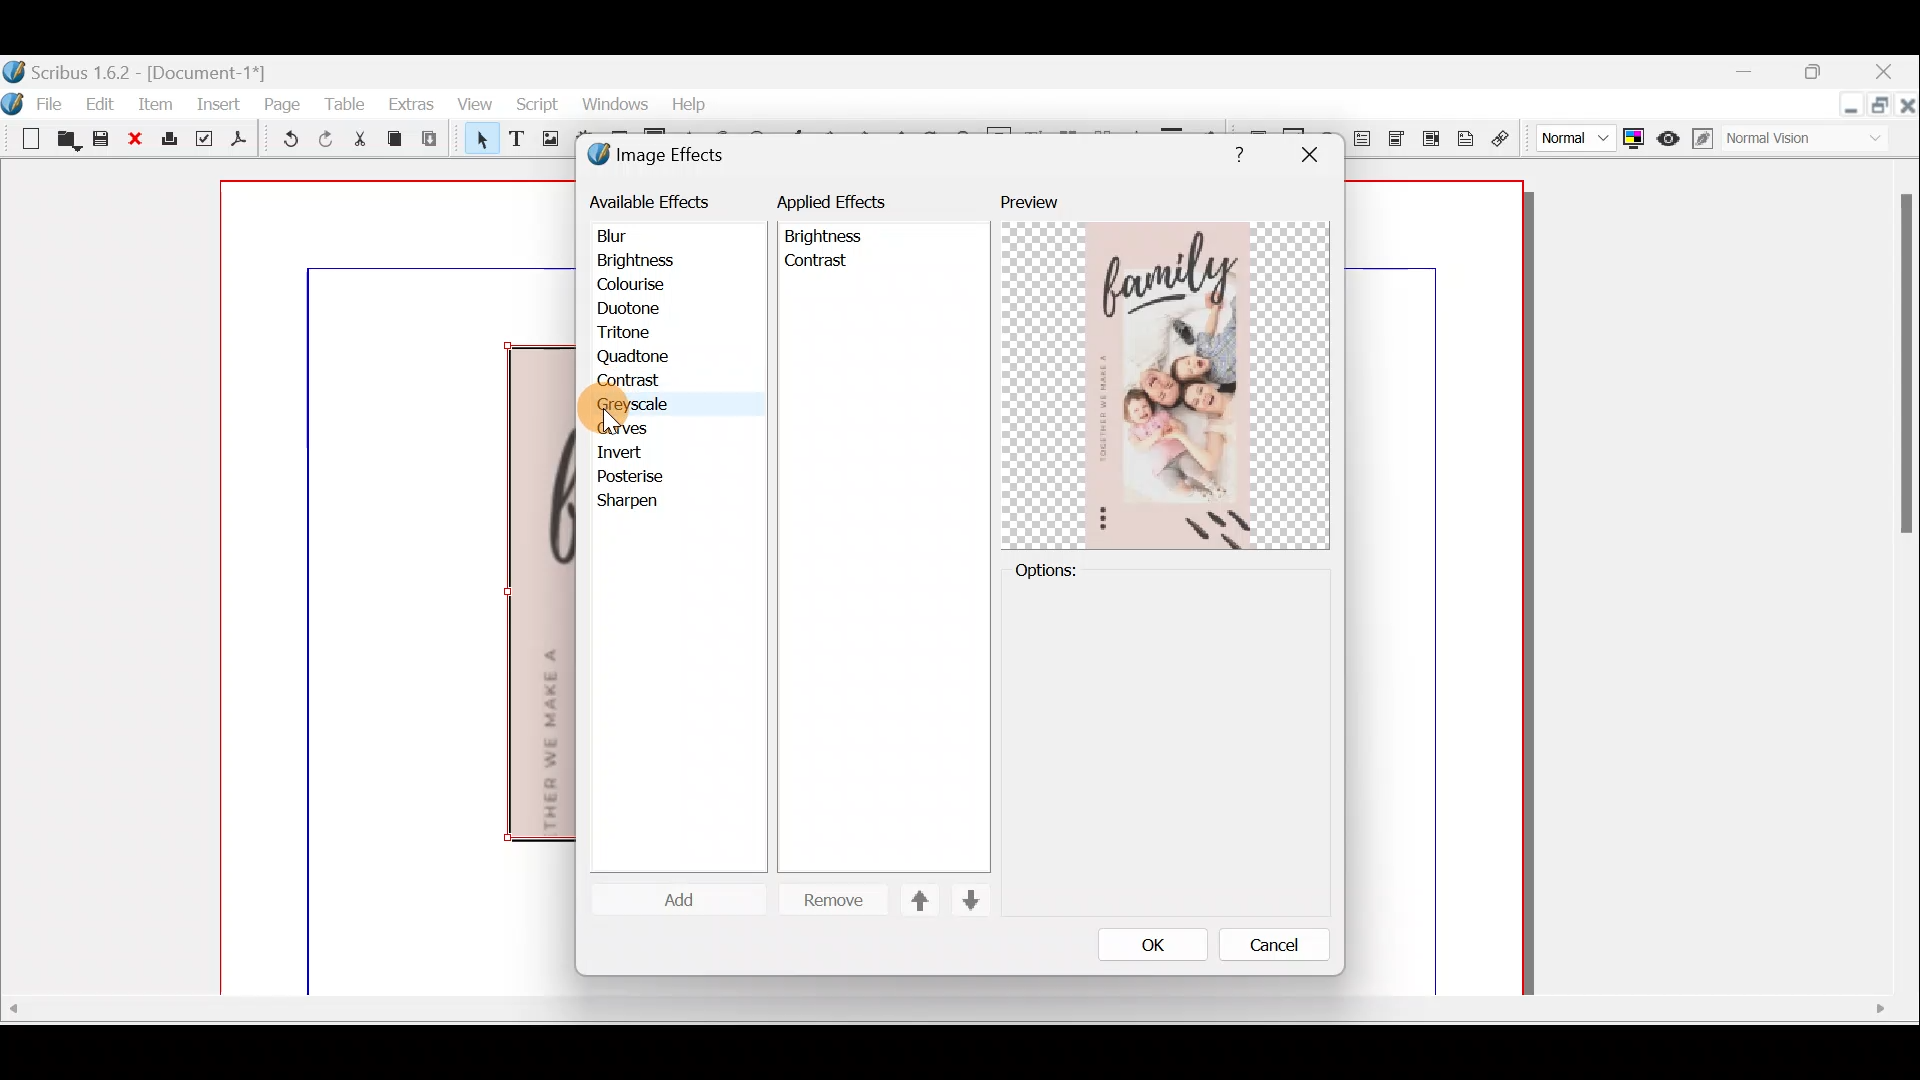 The image size is (1920, 1080). What do you see at coordinates (667, 155) in the screenshot?
I see `Image effects` at bounding box center [667, 155].